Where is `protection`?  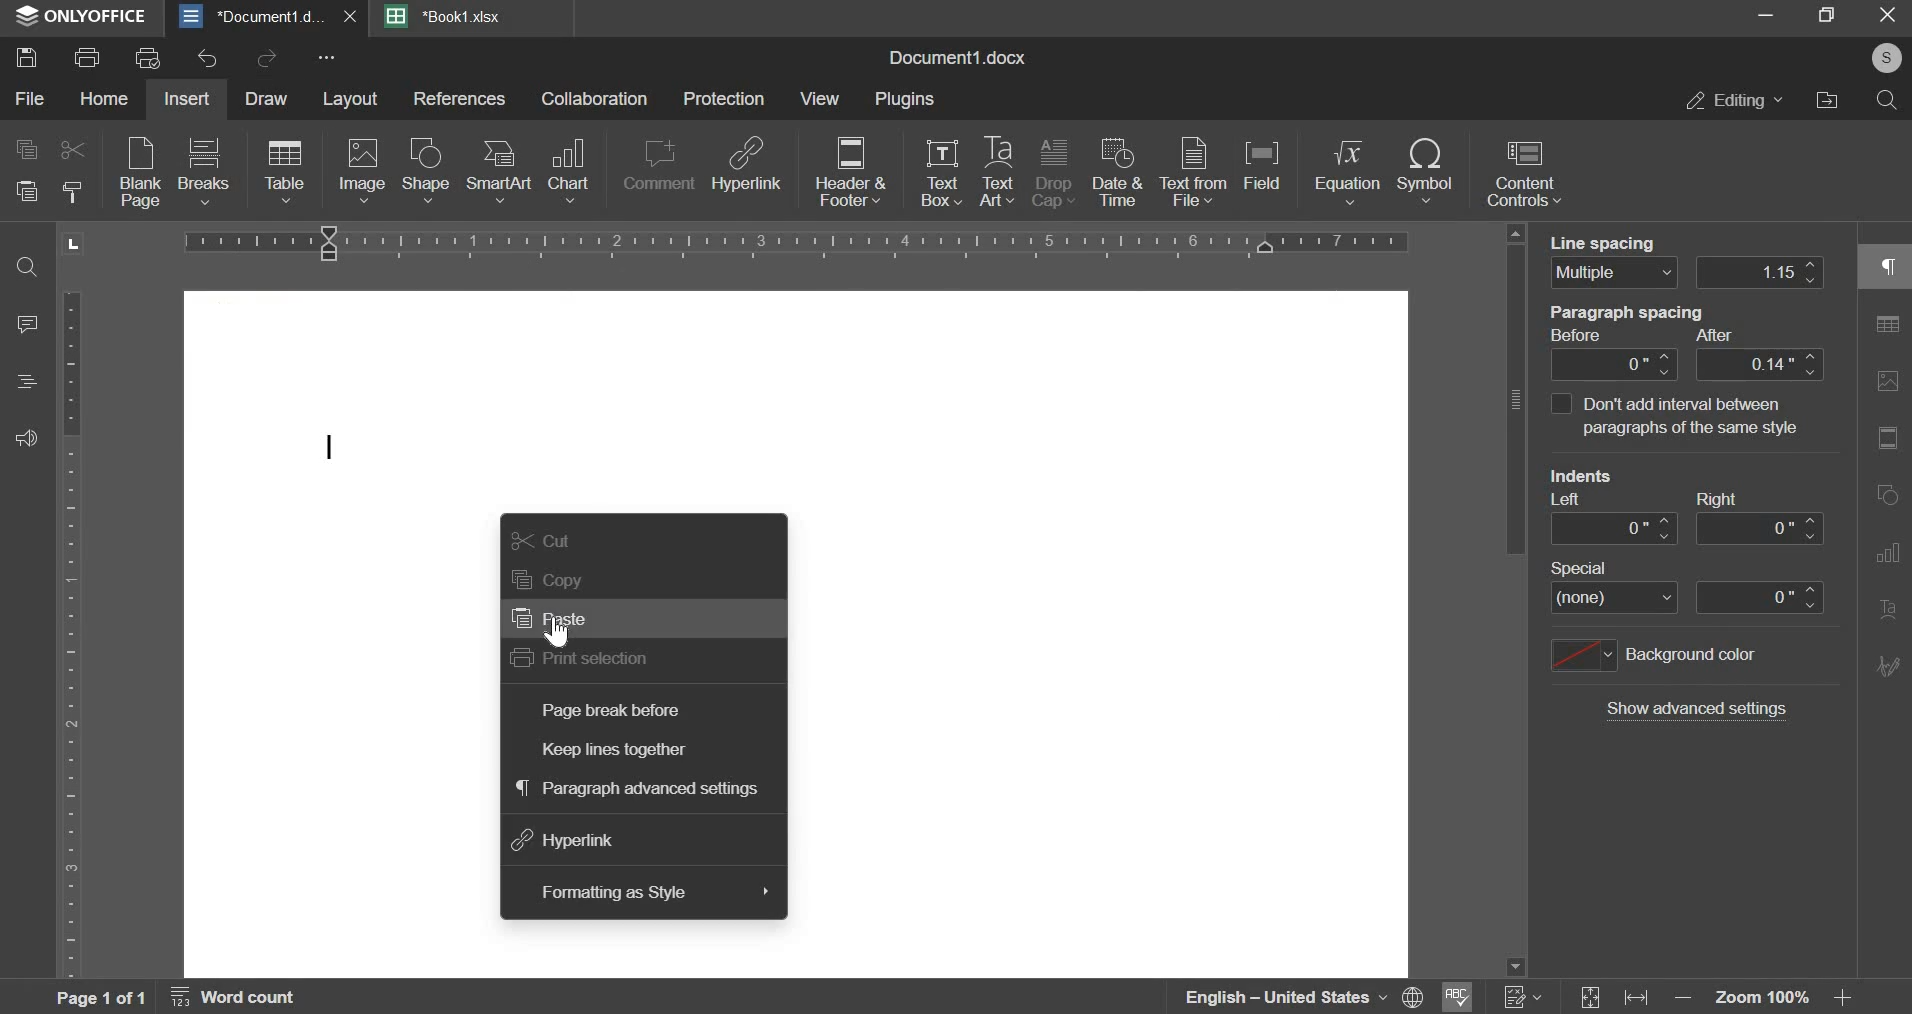 protection is located at coordinates (724, 99).